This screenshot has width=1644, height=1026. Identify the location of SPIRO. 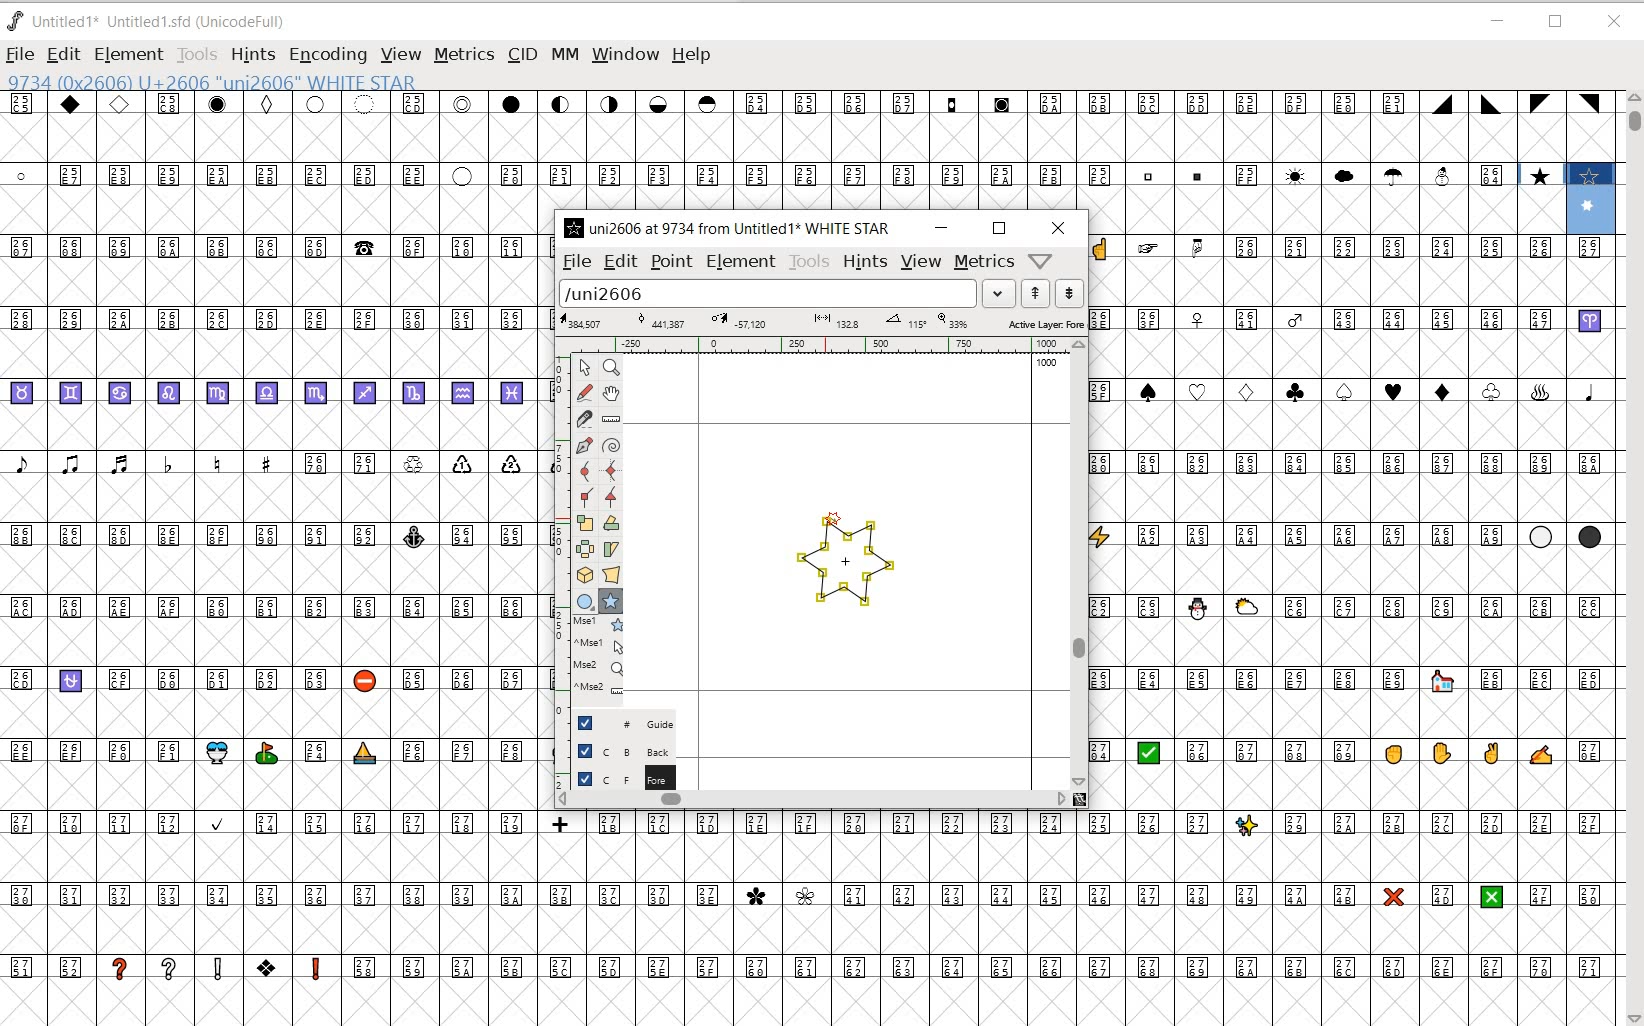
(612, 446).